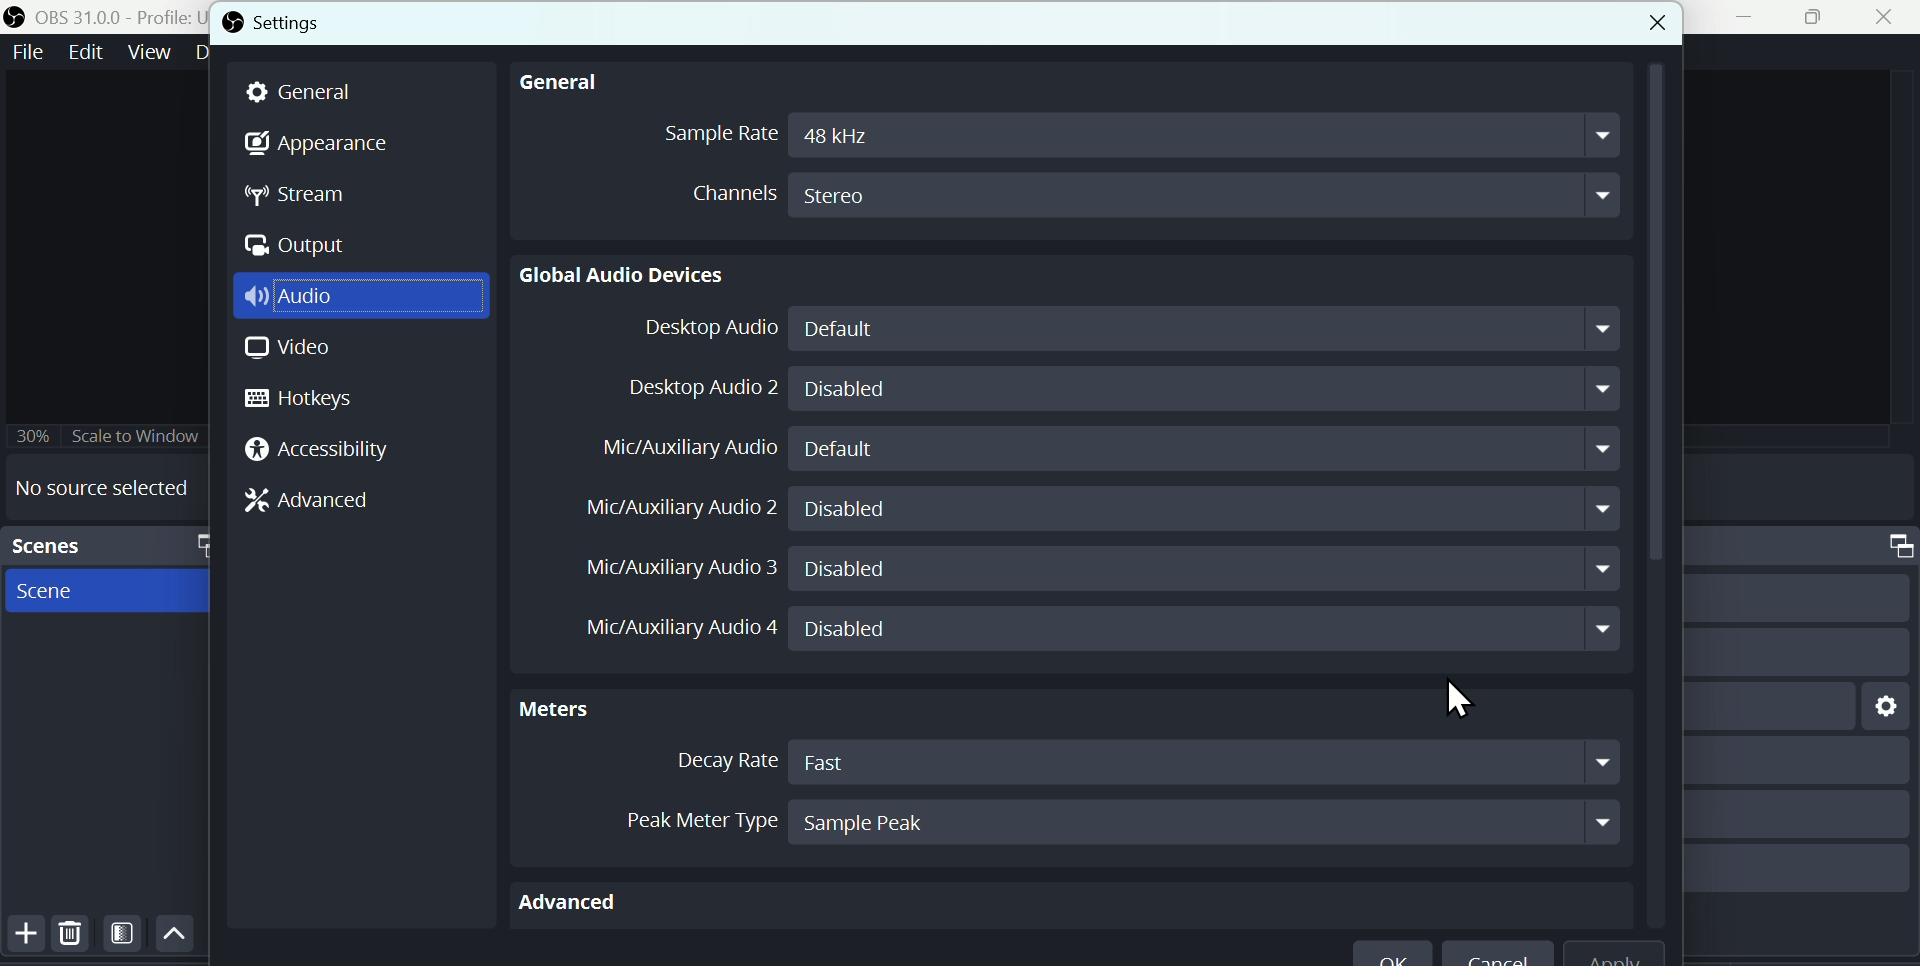 Image resolution: width=1920 pixels, height=966 pixels. What do you see at coordinates (32, 433) in the screenshot?
I see `30%` at bounding box center [32, 433].